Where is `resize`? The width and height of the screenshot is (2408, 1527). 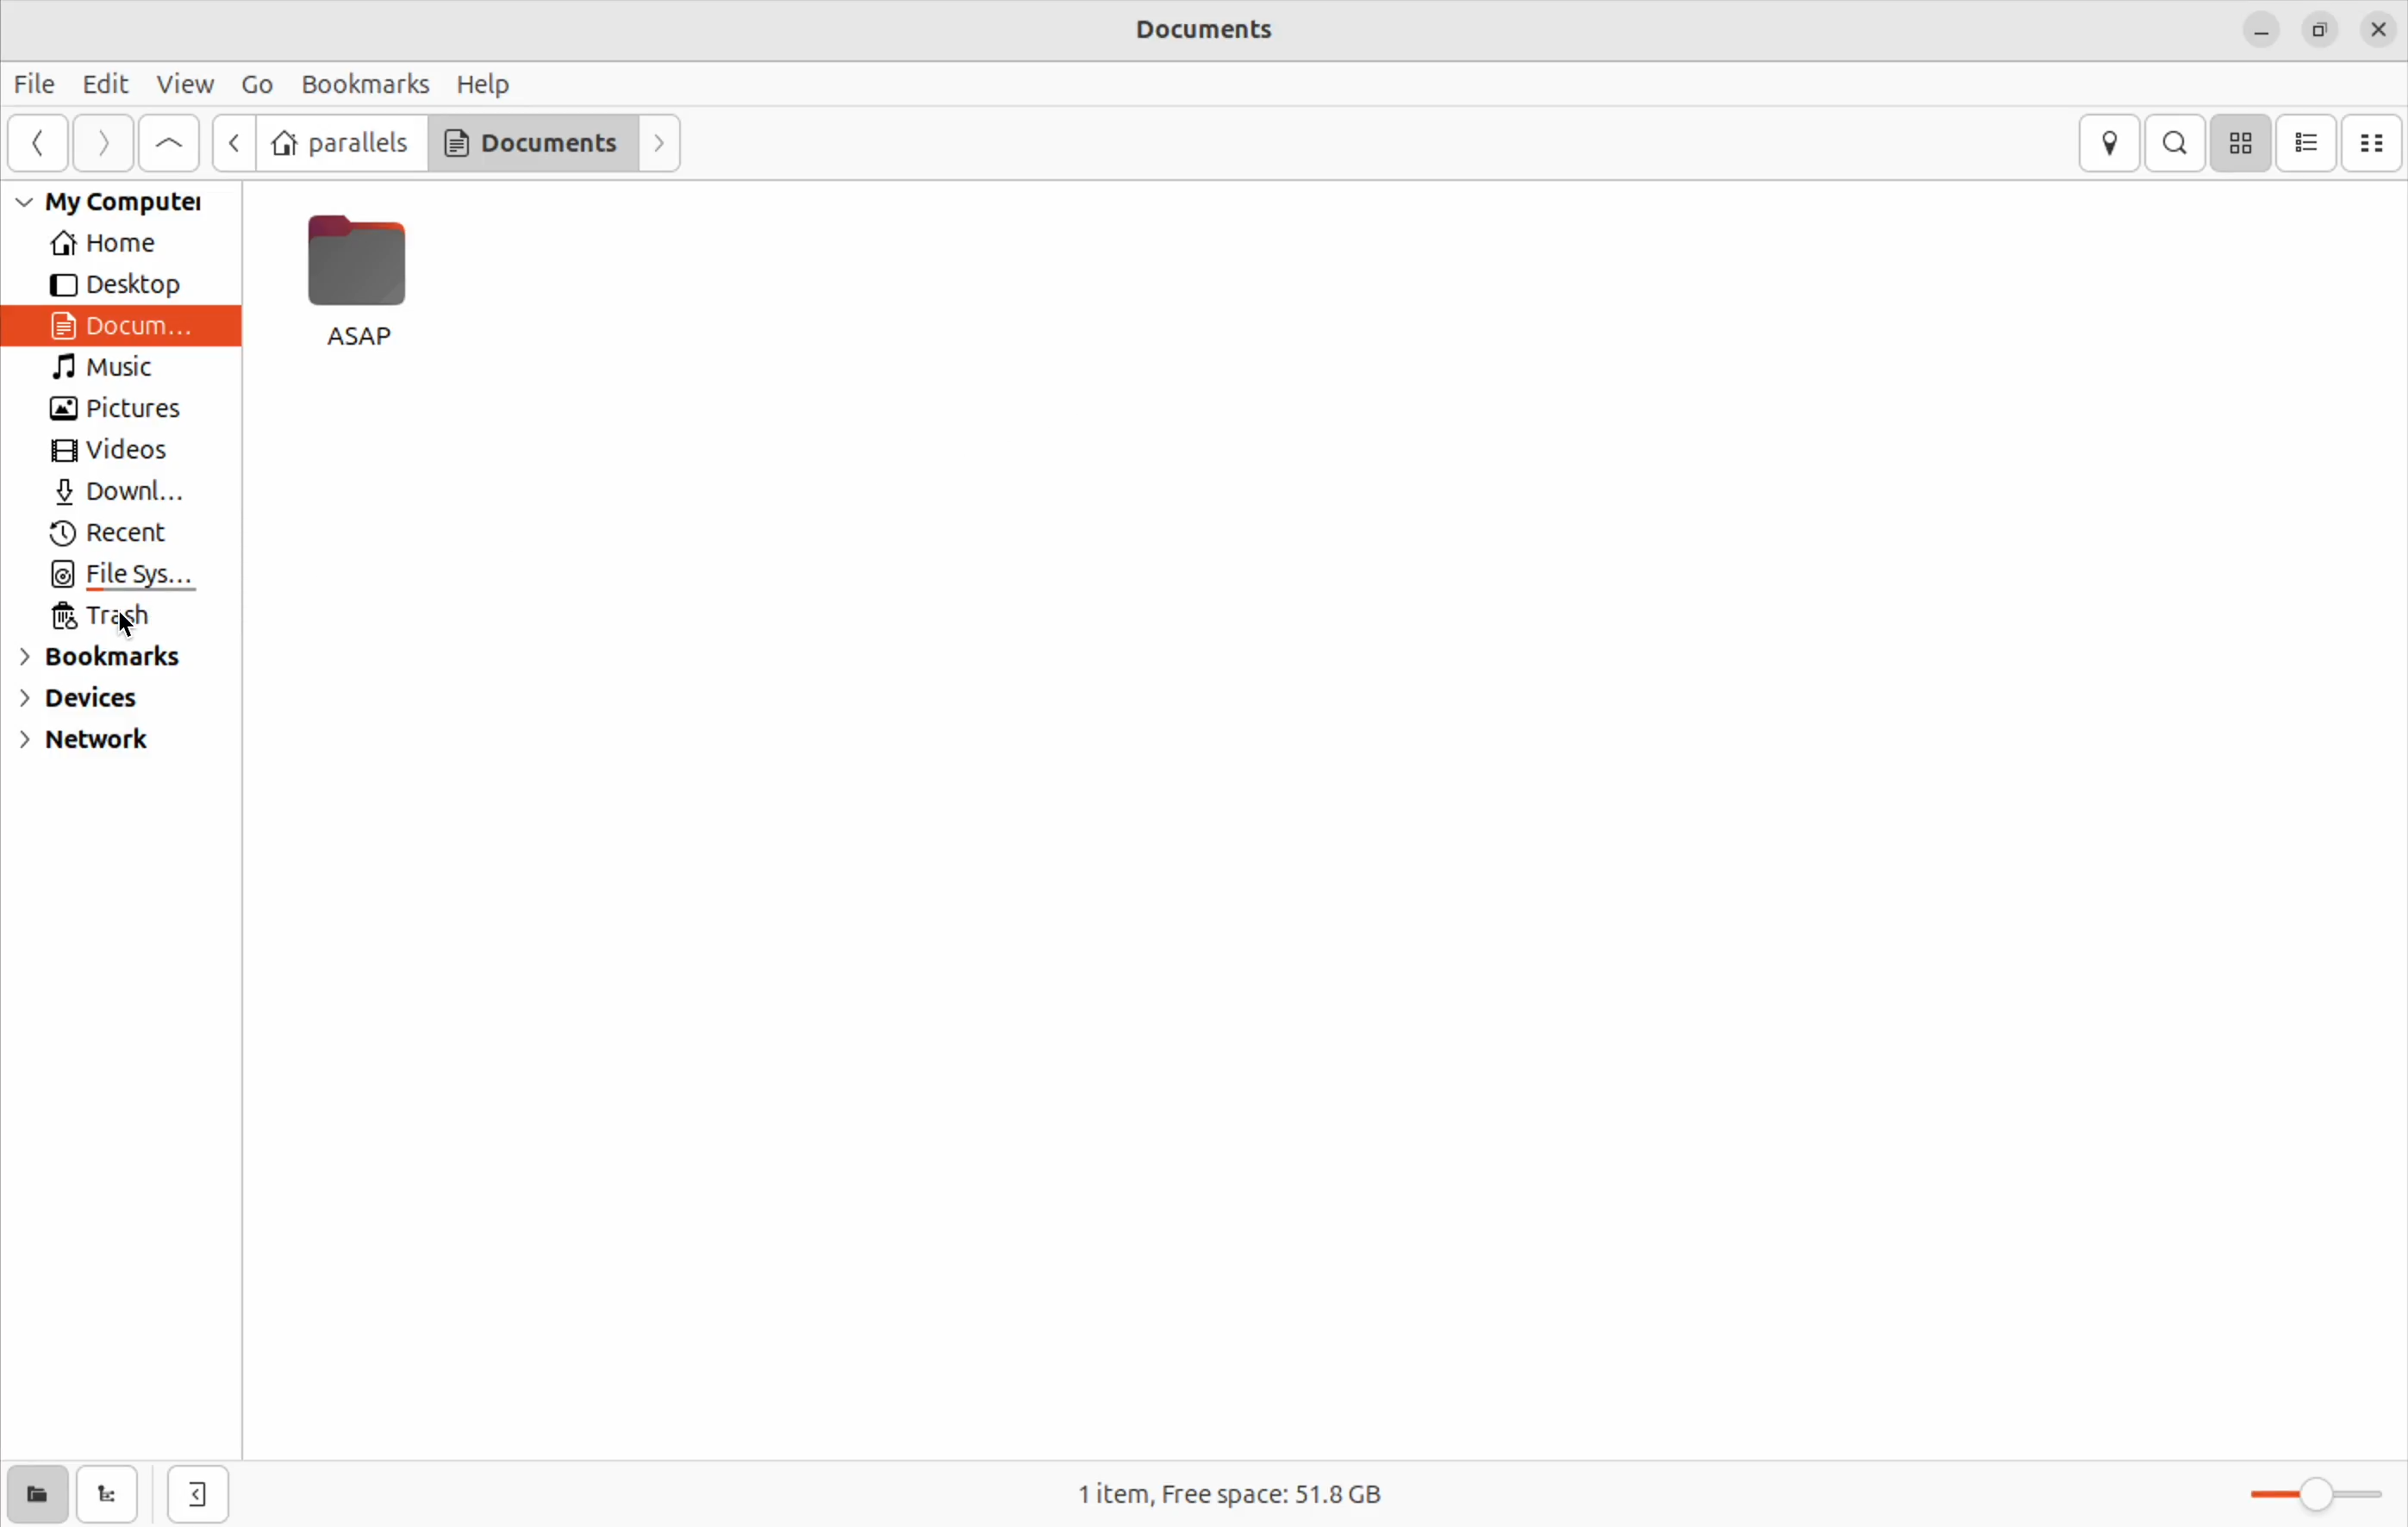
resize is located at coordinates (2320, 31).